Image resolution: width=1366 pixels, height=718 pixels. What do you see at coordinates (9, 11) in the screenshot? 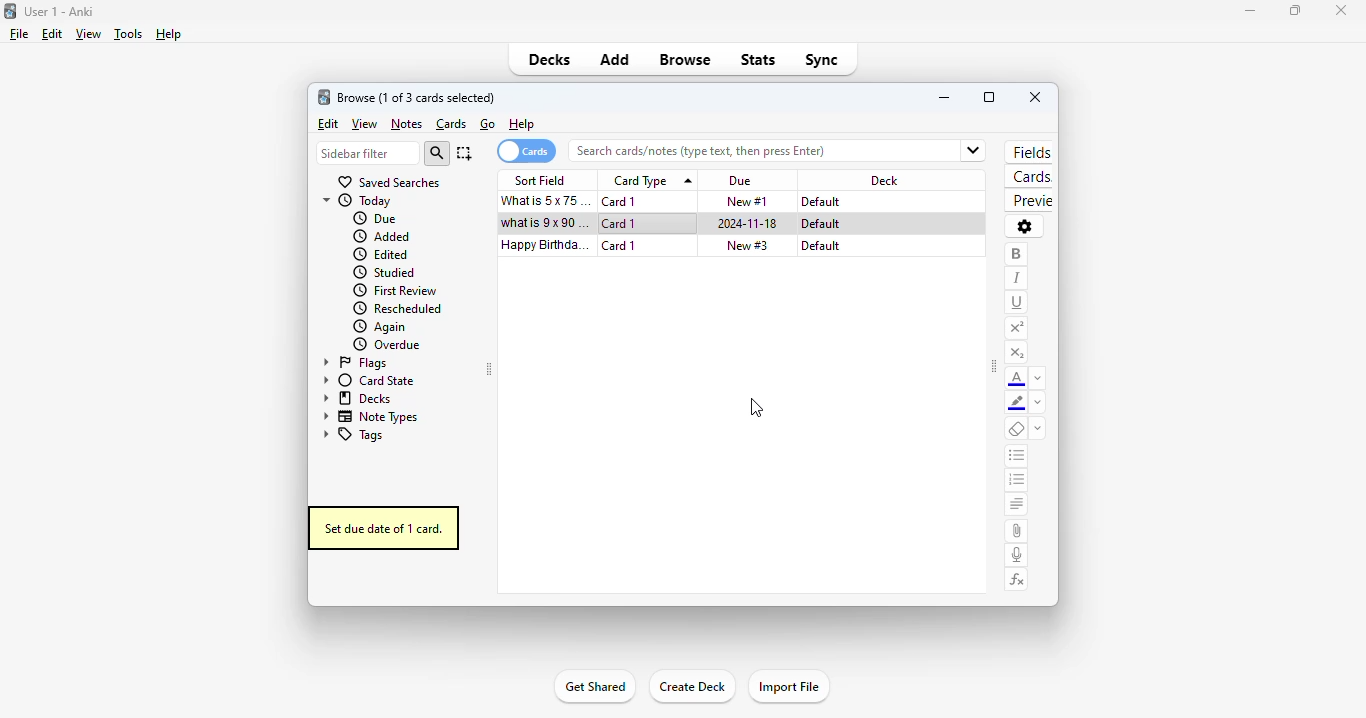
I see `logo` at bounding box center [9, 11].